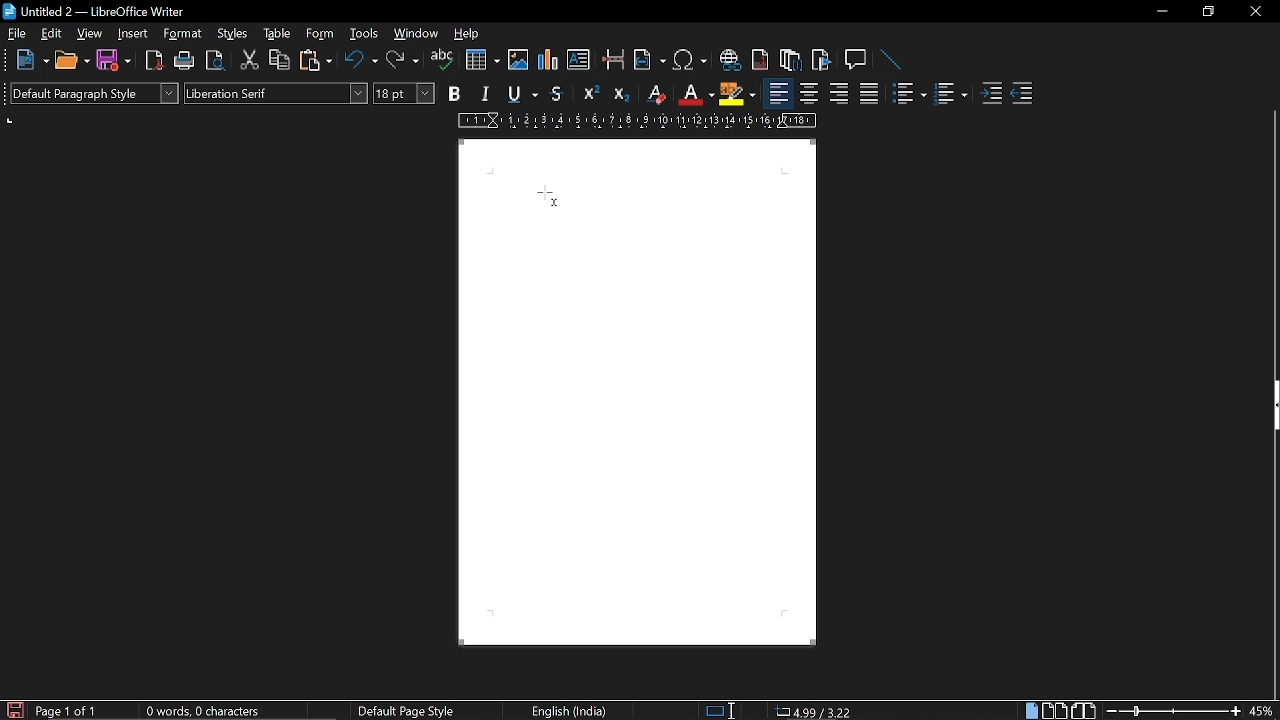 The height and width of the screenshot is (720, 1280). Describe the element at coordinates (590, 93) in the screenshot. I see `superscript` at that location.